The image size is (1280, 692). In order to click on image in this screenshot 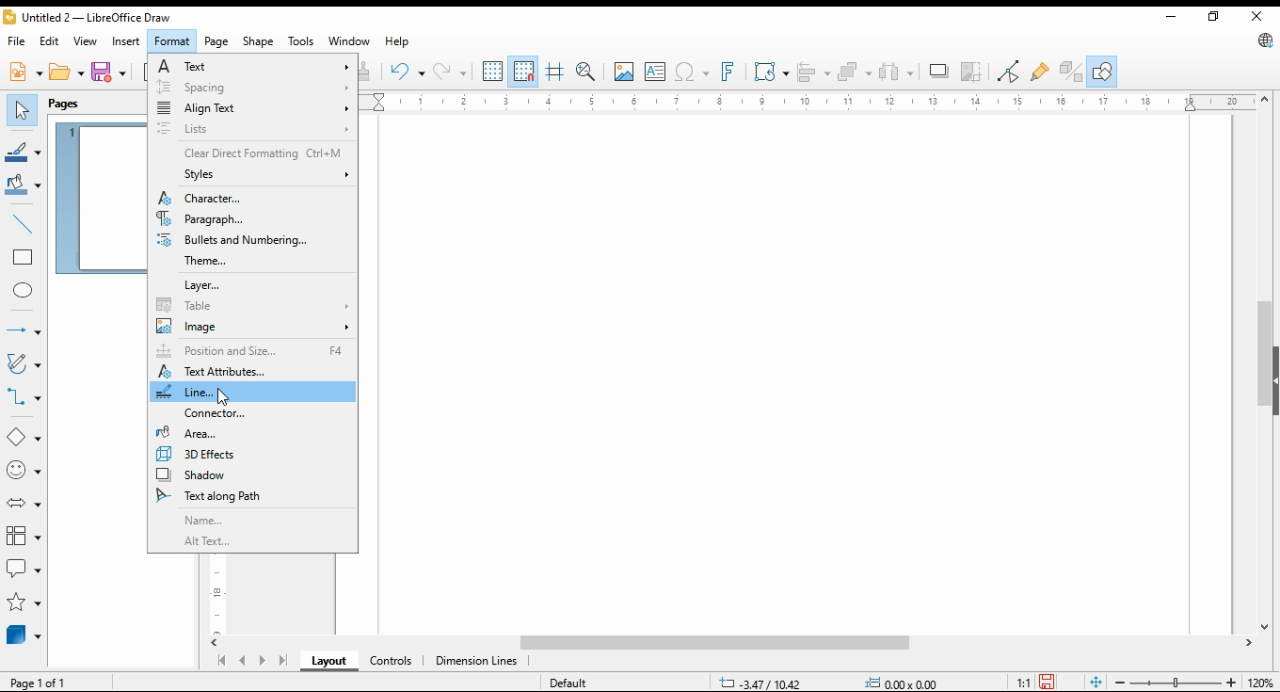, I will do `click(251, 327)`.